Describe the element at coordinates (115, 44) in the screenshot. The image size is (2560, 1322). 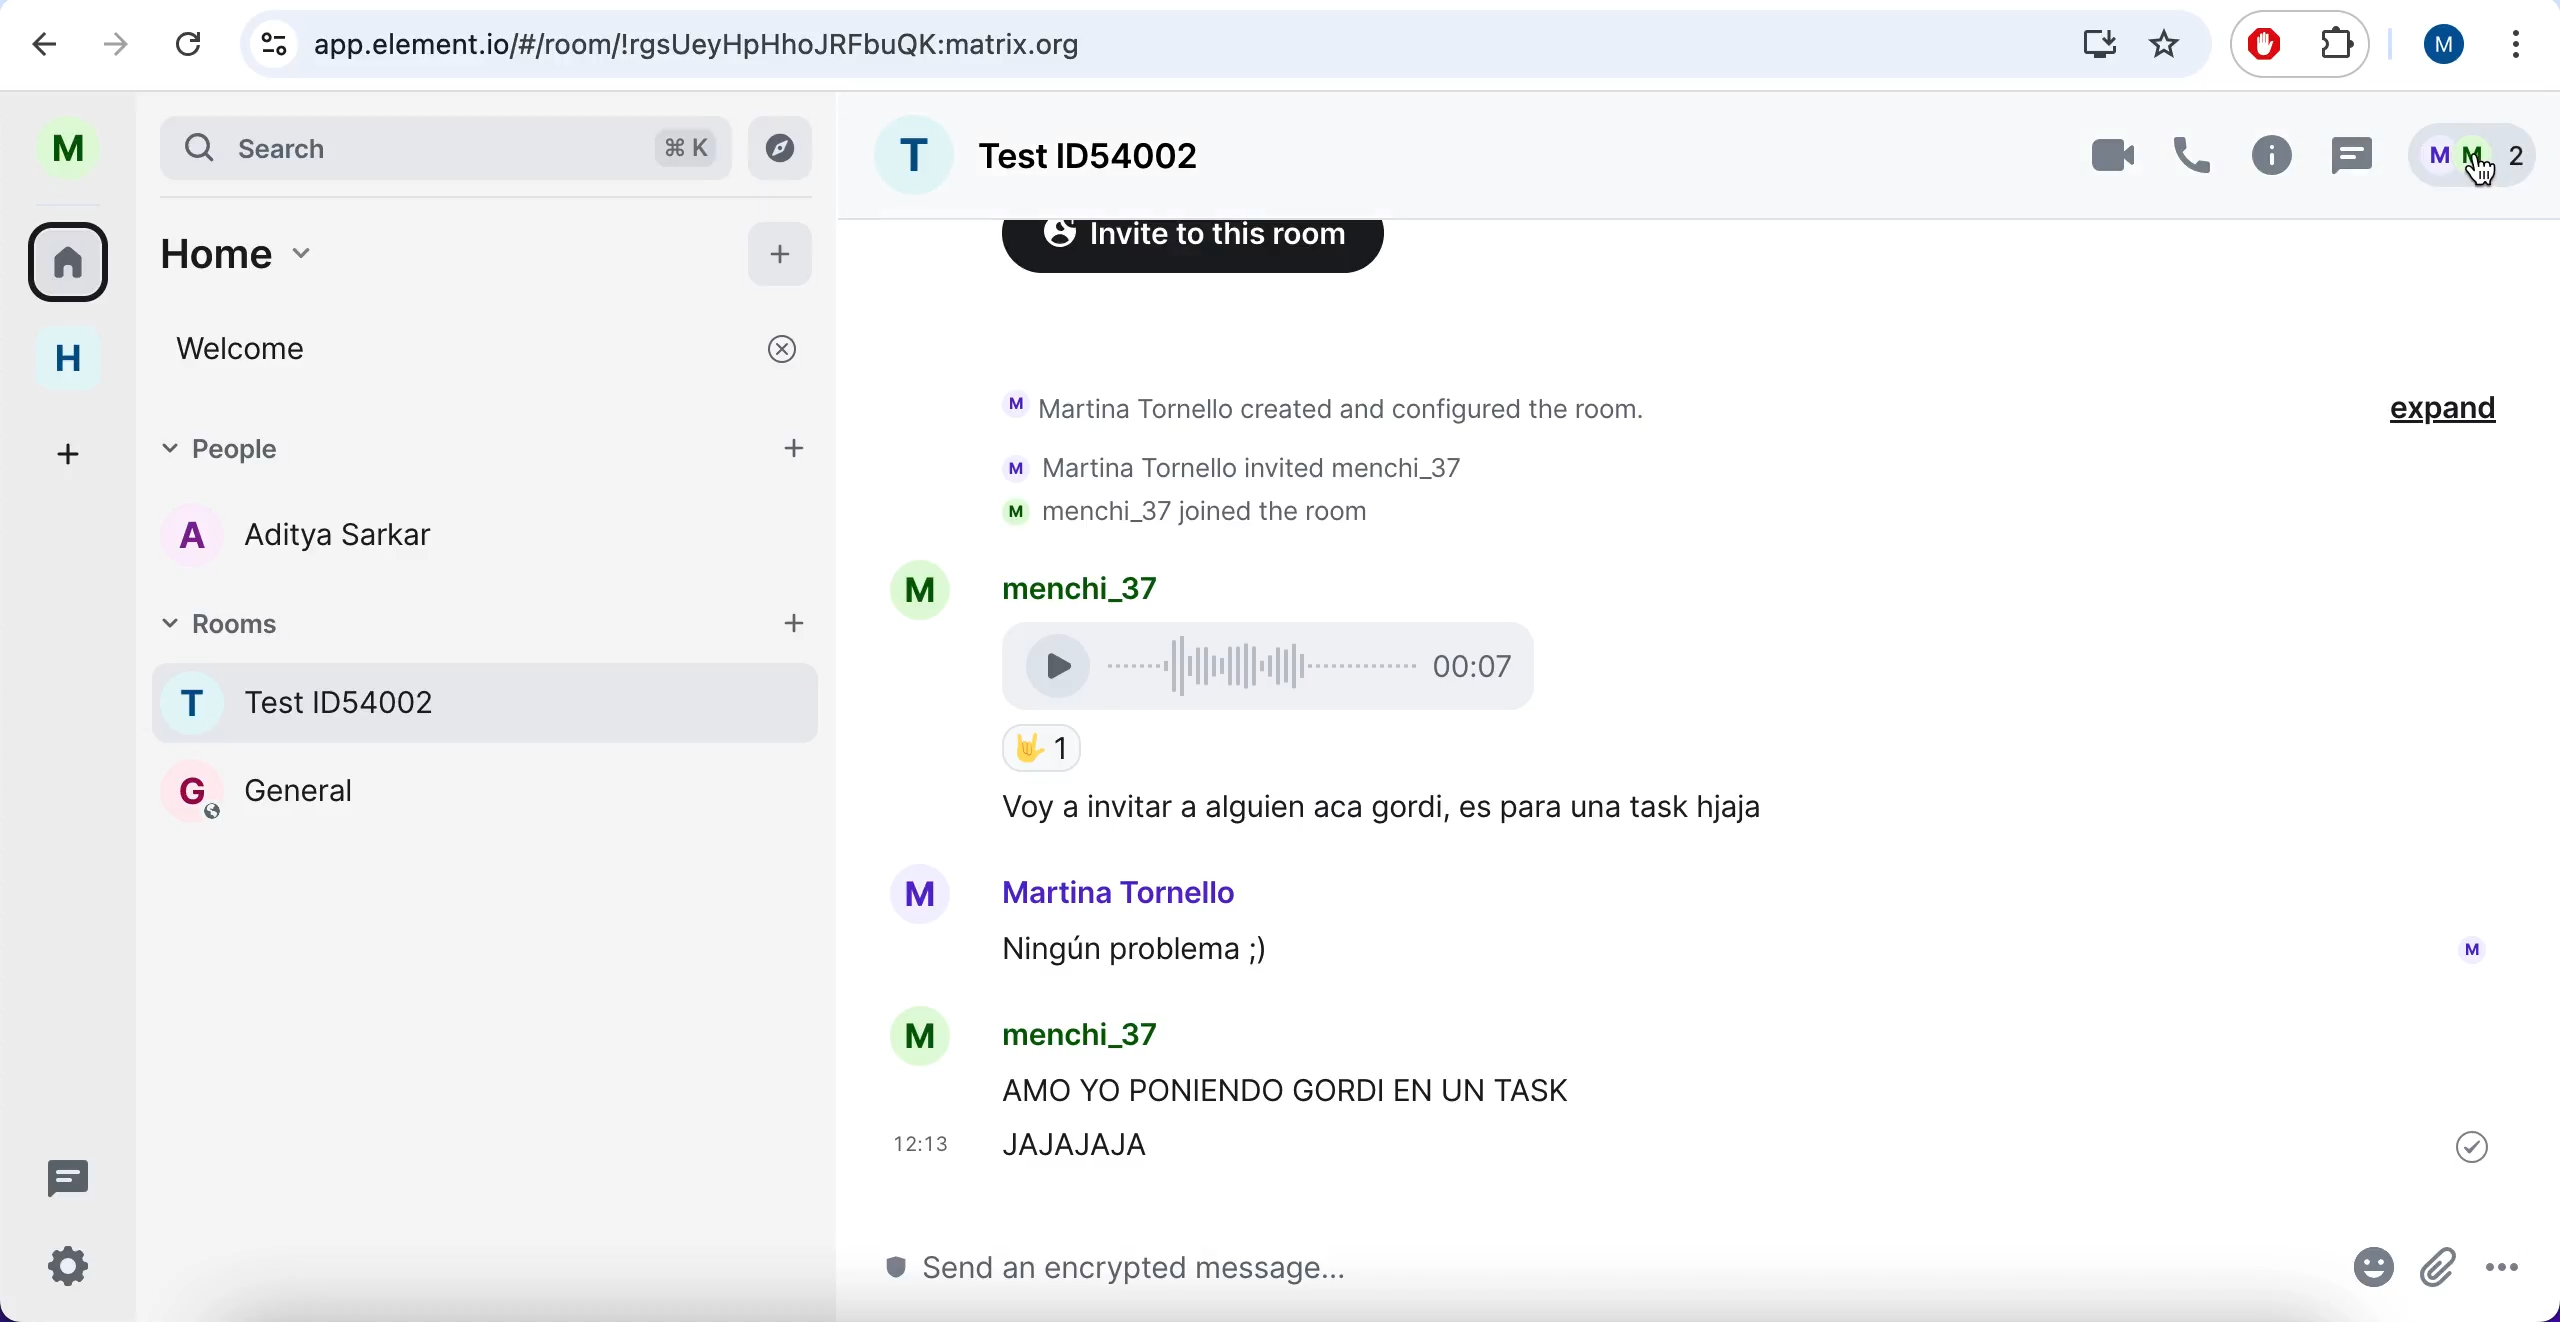
I see `redo` at that location.